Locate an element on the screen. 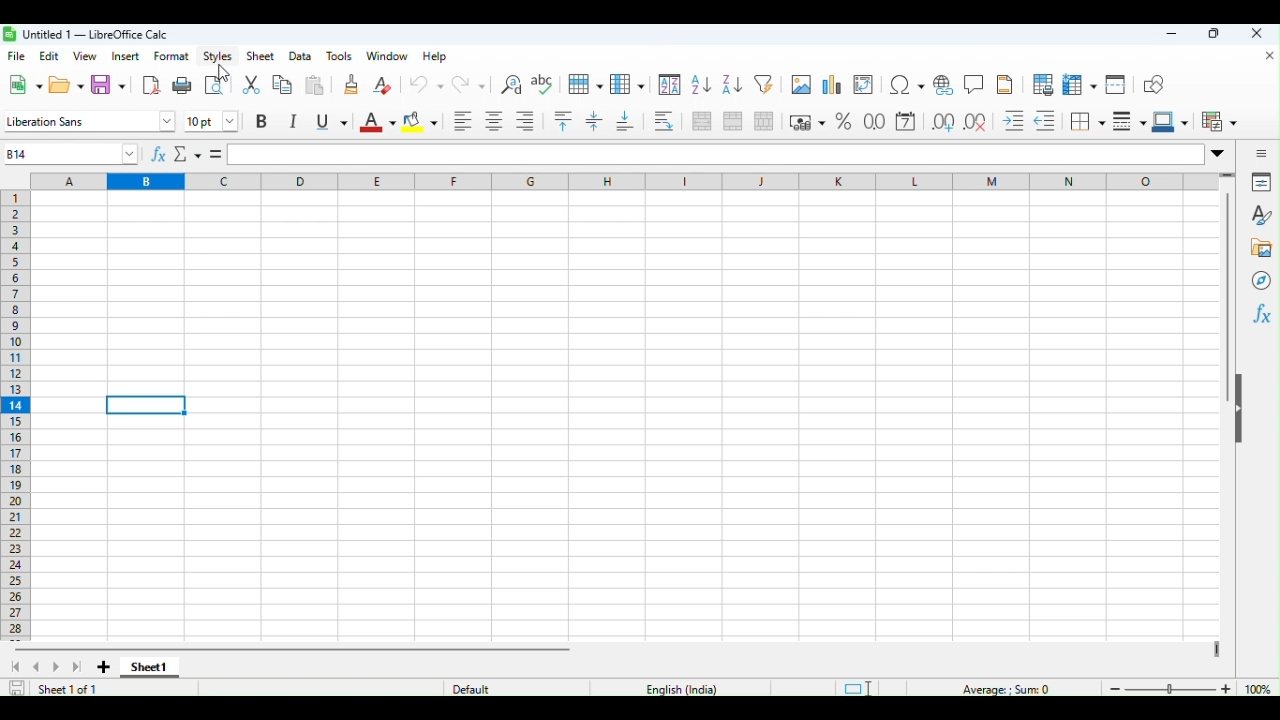  Shift decimal is located at coordinates (973, 123).